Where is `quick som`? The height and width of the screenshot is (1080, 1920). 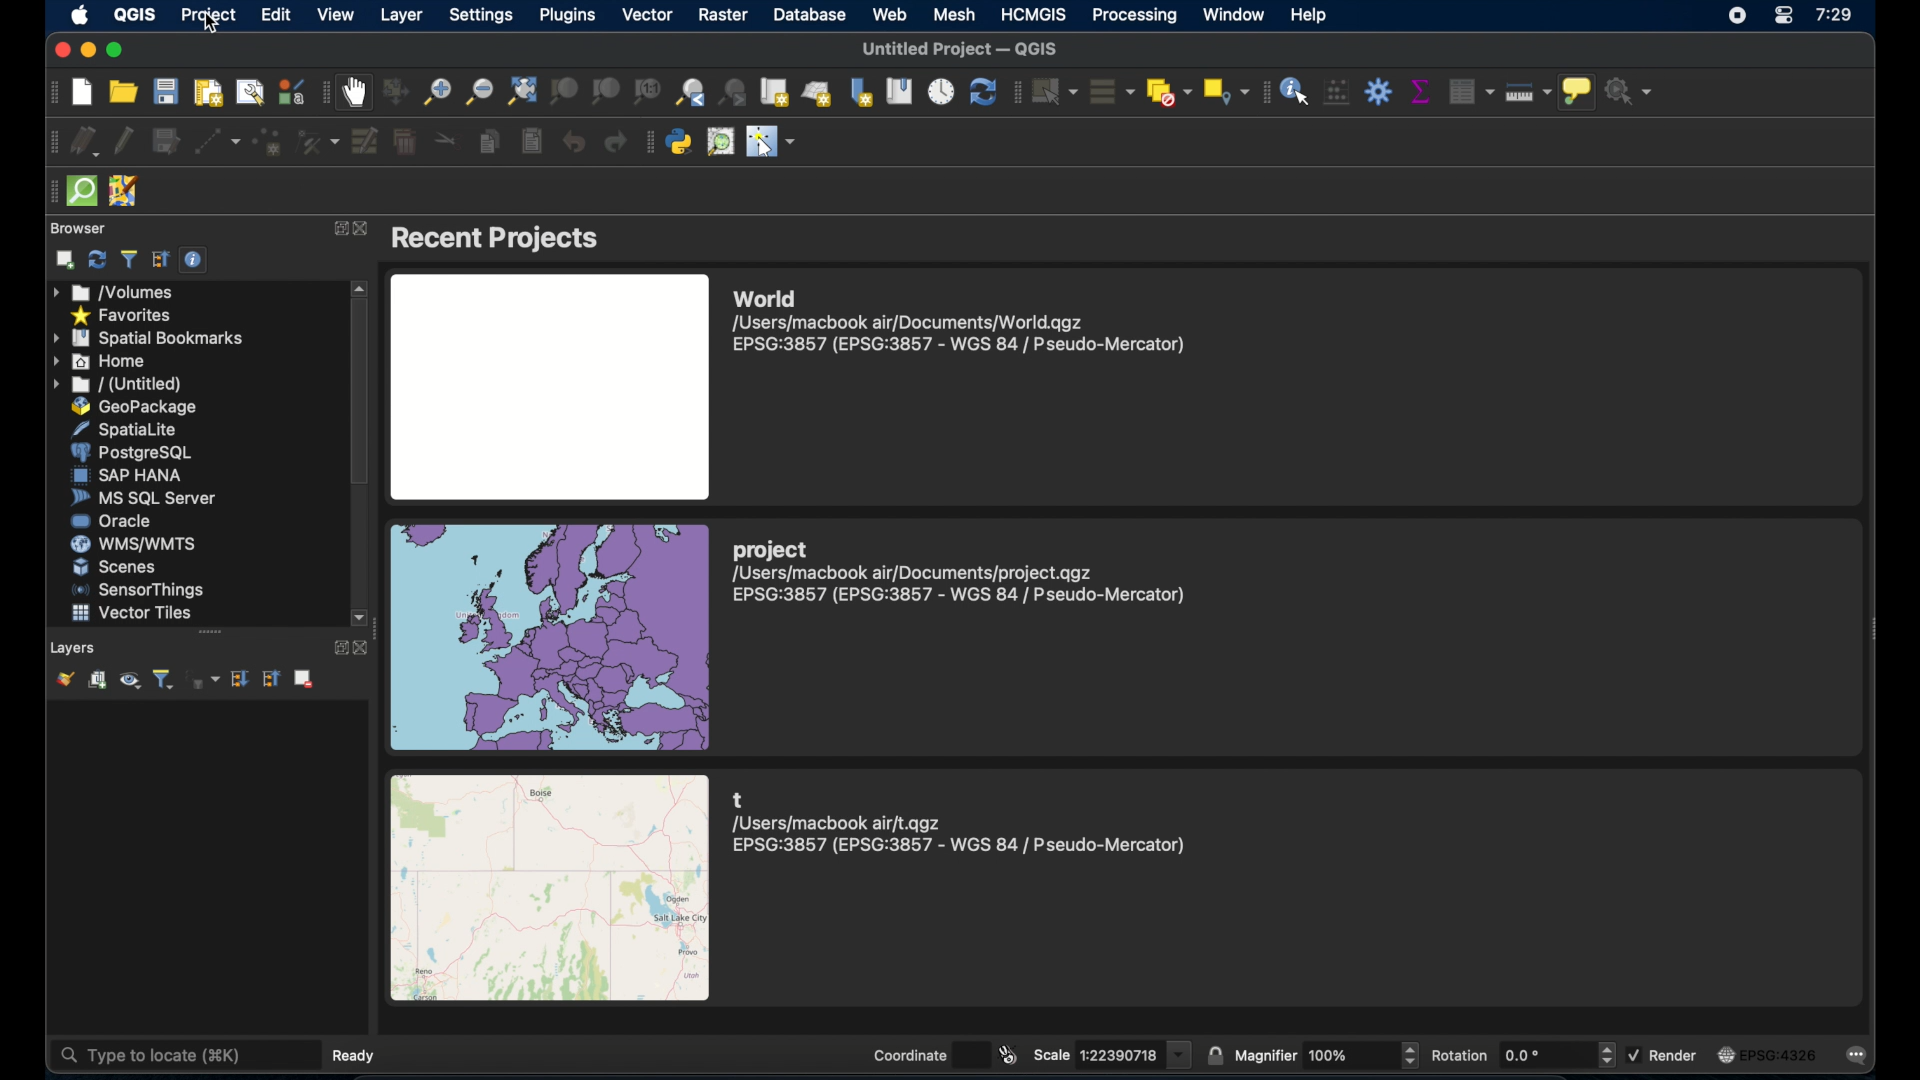
quick som is located at coordinates (82, 191).